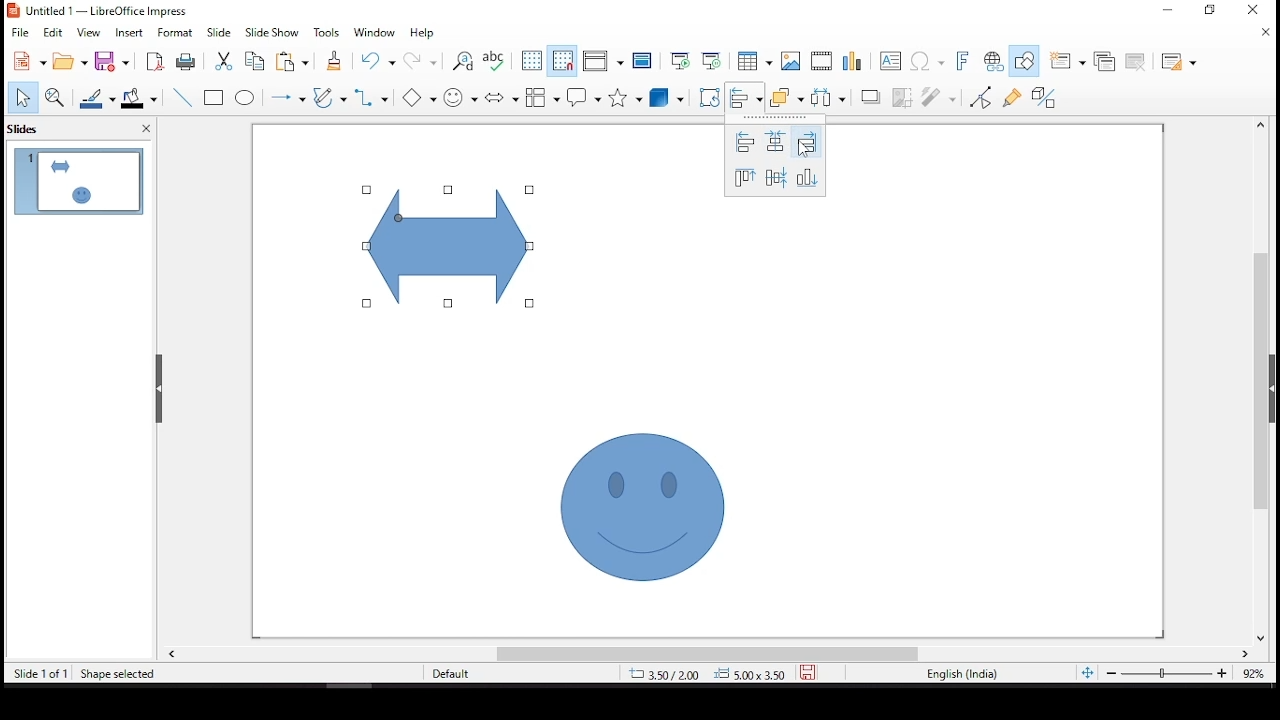 The image size is (1280, 720). Describe the element at coordinates (961, 672) in the screenshot. I see `english (india)` at that location.